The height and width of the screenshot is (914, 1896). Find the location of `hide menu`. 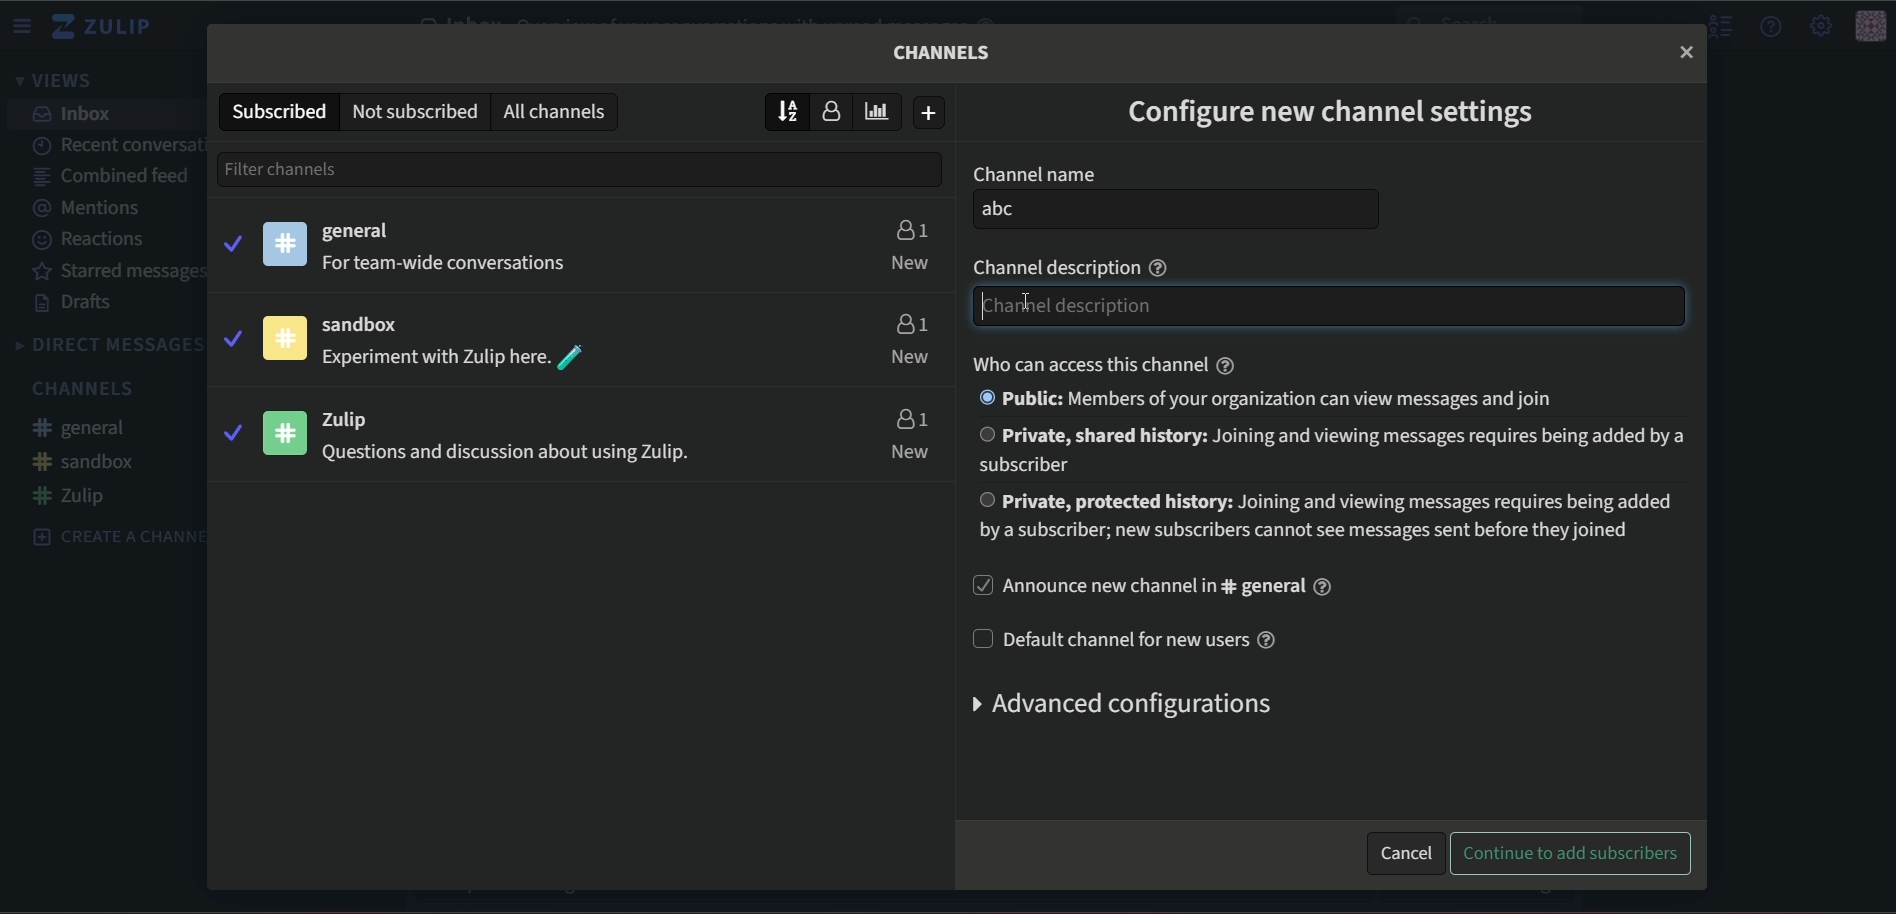

hide menu is located at coordinates (1718, 27).